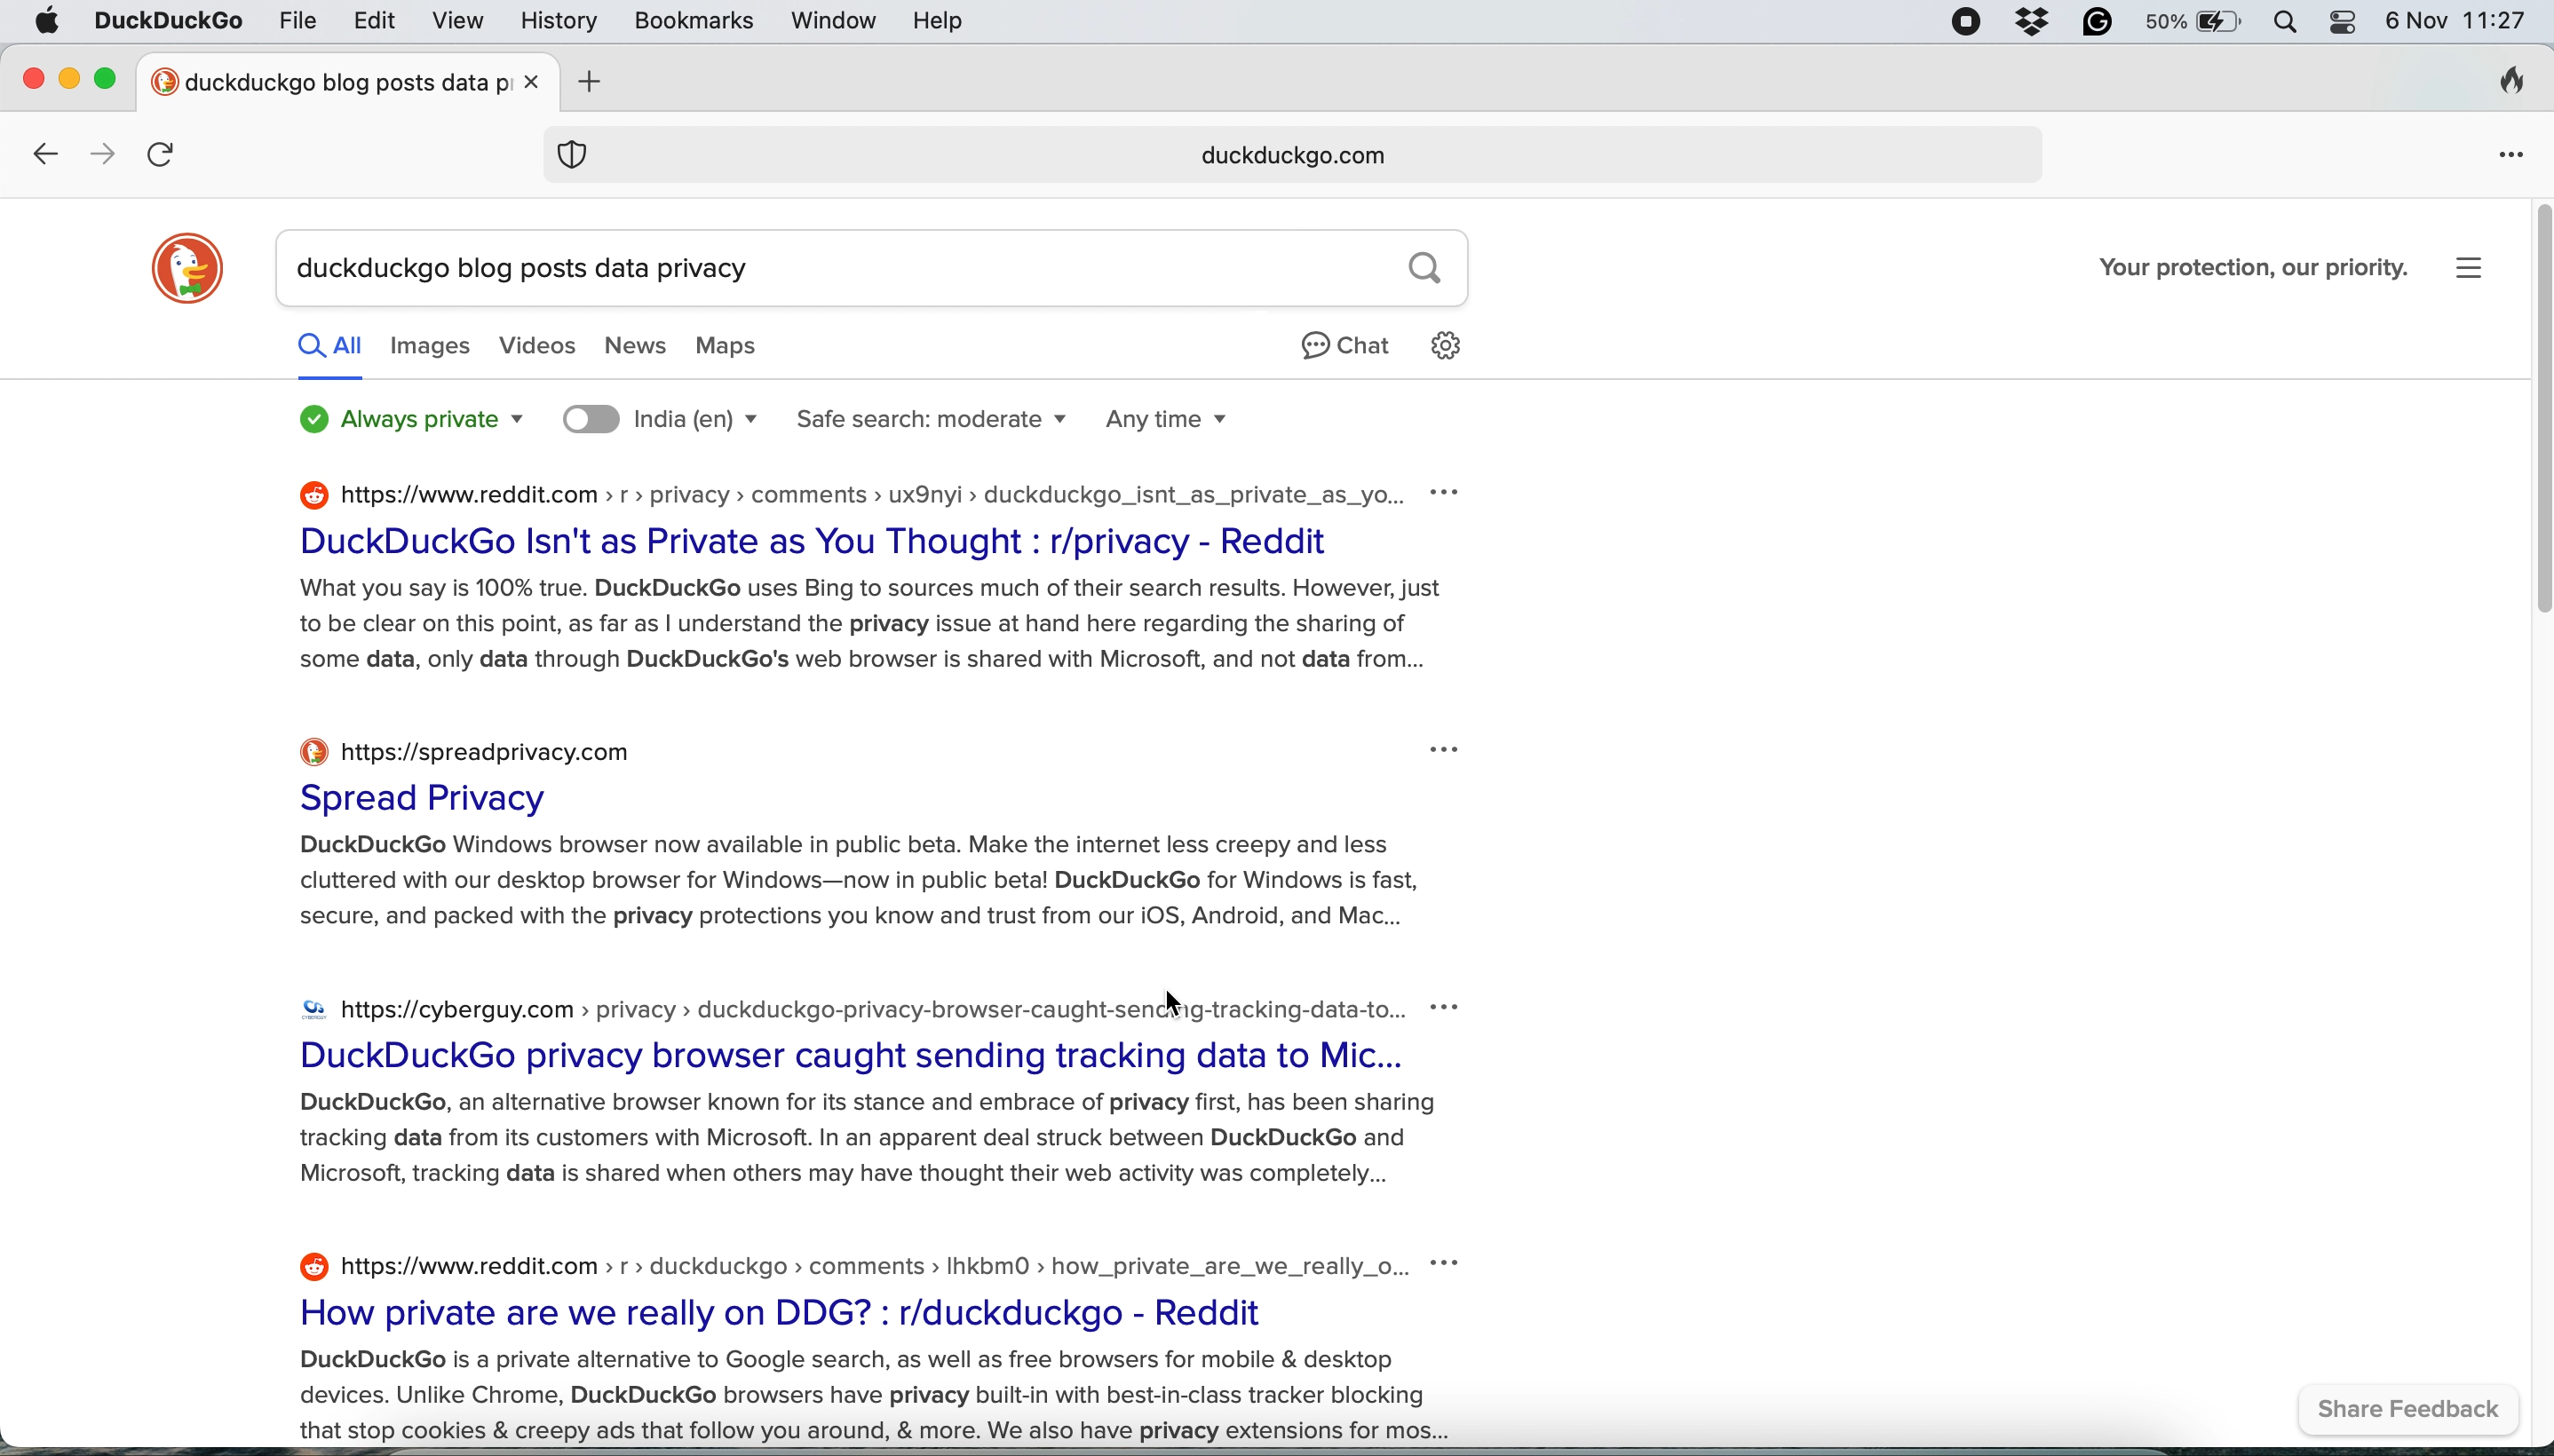 This screenshot has width=2554, height=1456. What do you see at coordinates (1175, 418) in the screenshot?
I see `search time` at bounding box center [1175, 418].